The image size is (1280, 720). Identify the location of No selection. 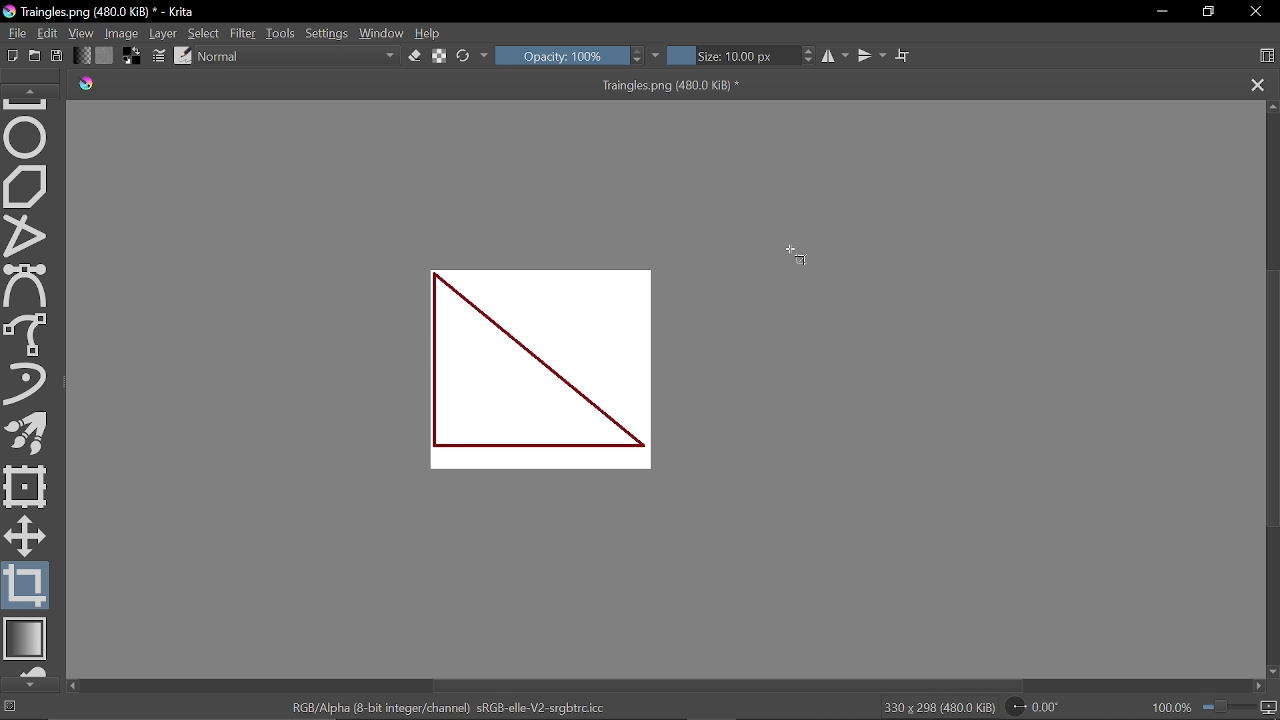
(10, 708).